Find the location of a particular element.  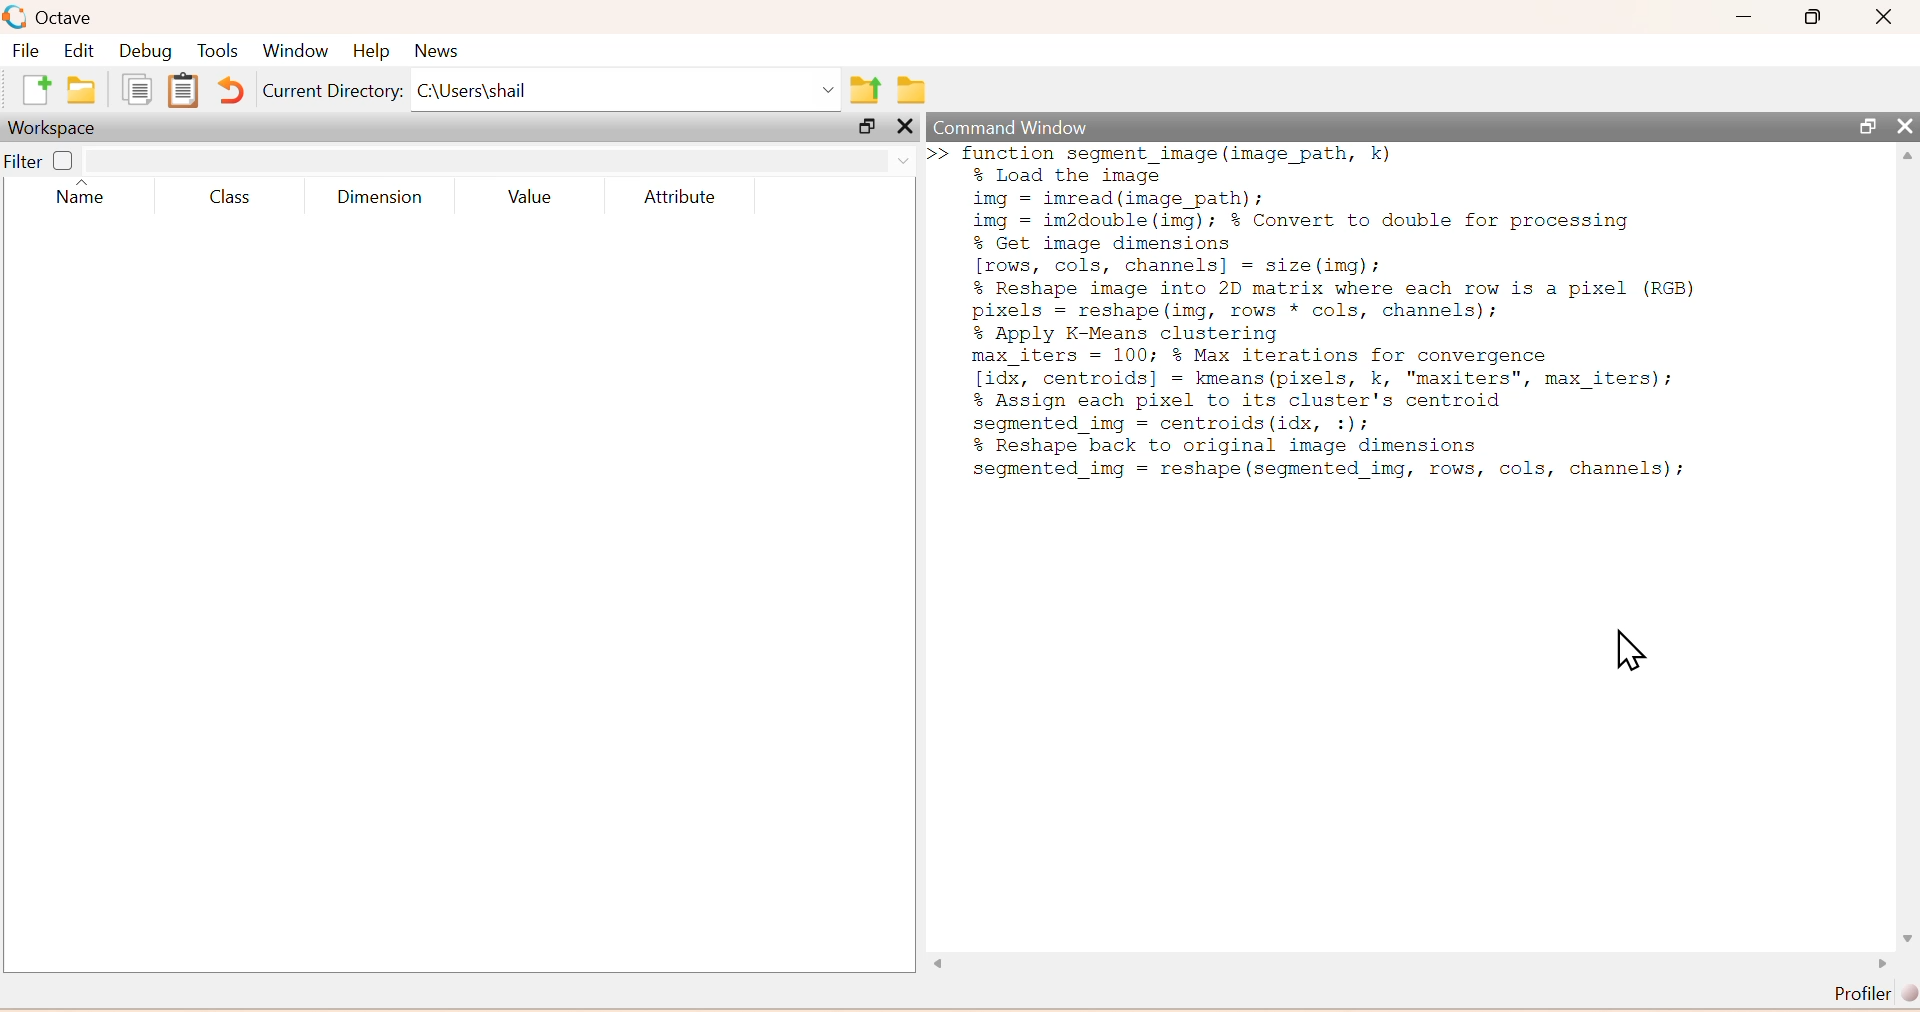

Maximize is located at coordinates (1816, 17).